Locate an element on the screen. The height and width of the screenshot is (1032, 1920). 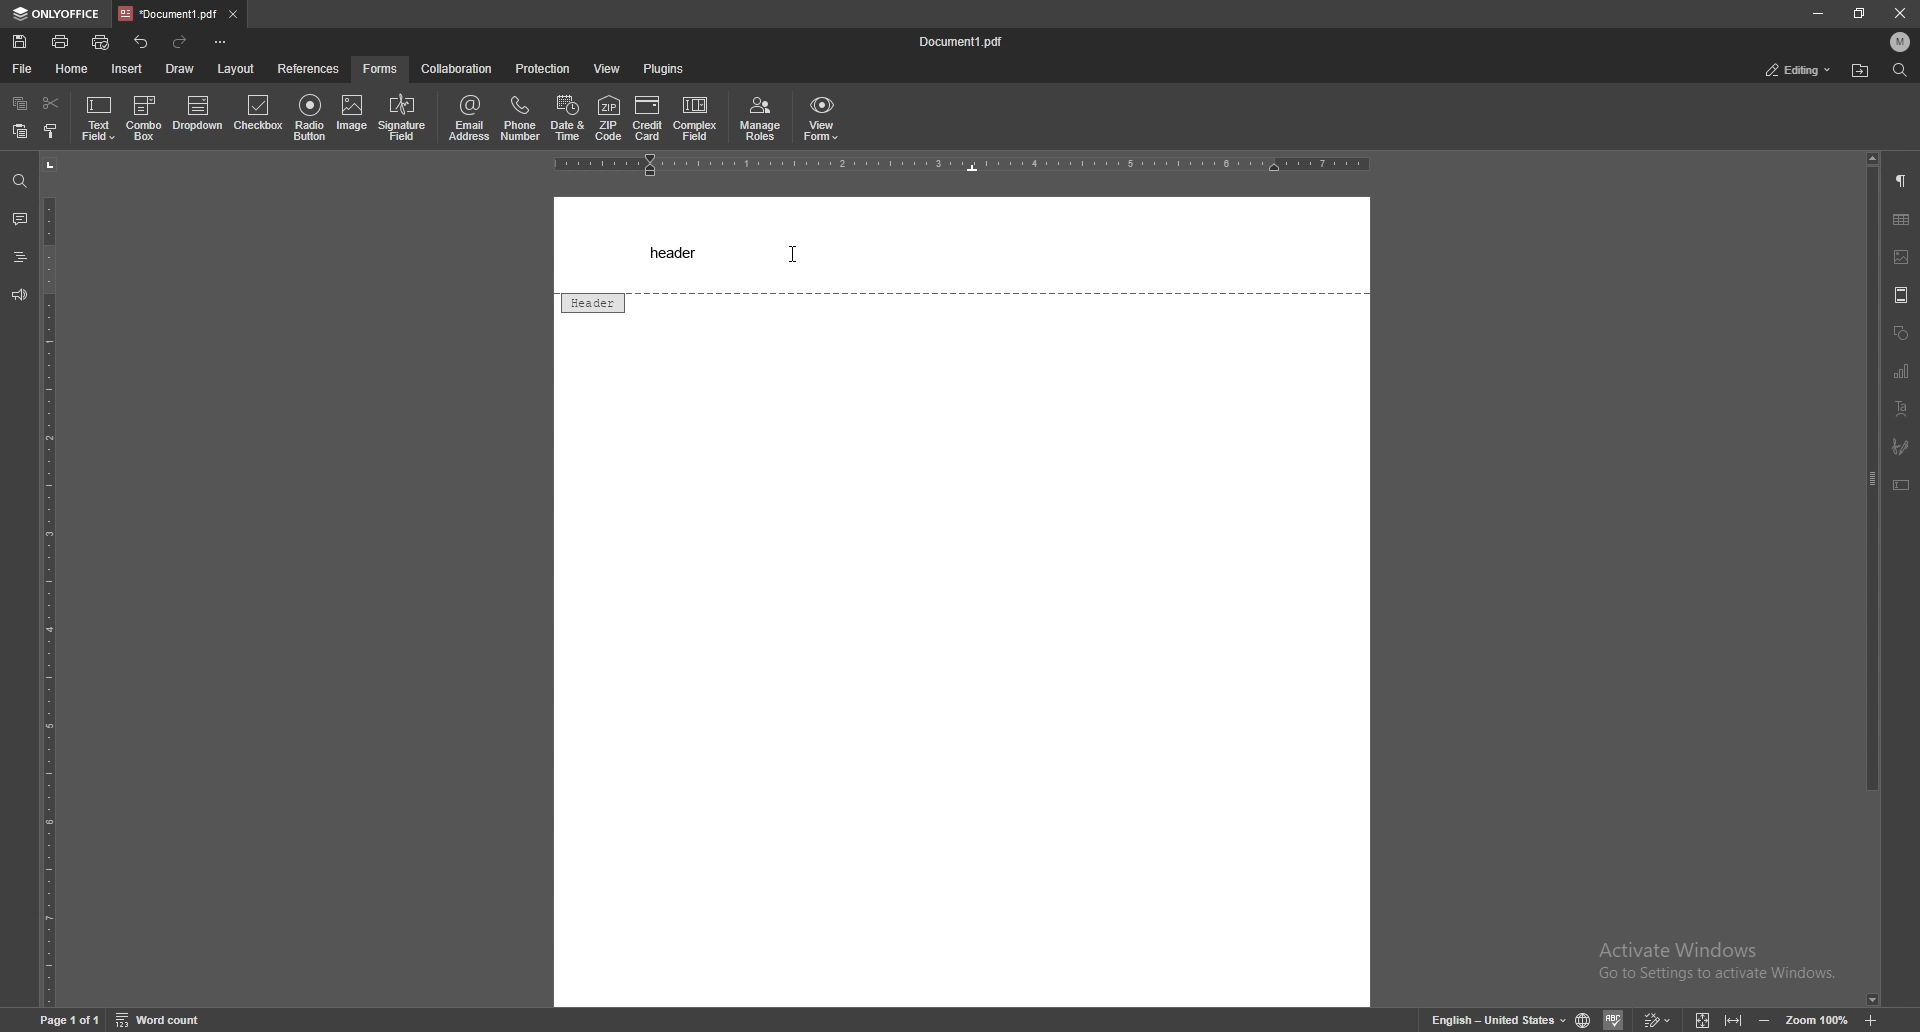
document is located at coordinates (969, 42).